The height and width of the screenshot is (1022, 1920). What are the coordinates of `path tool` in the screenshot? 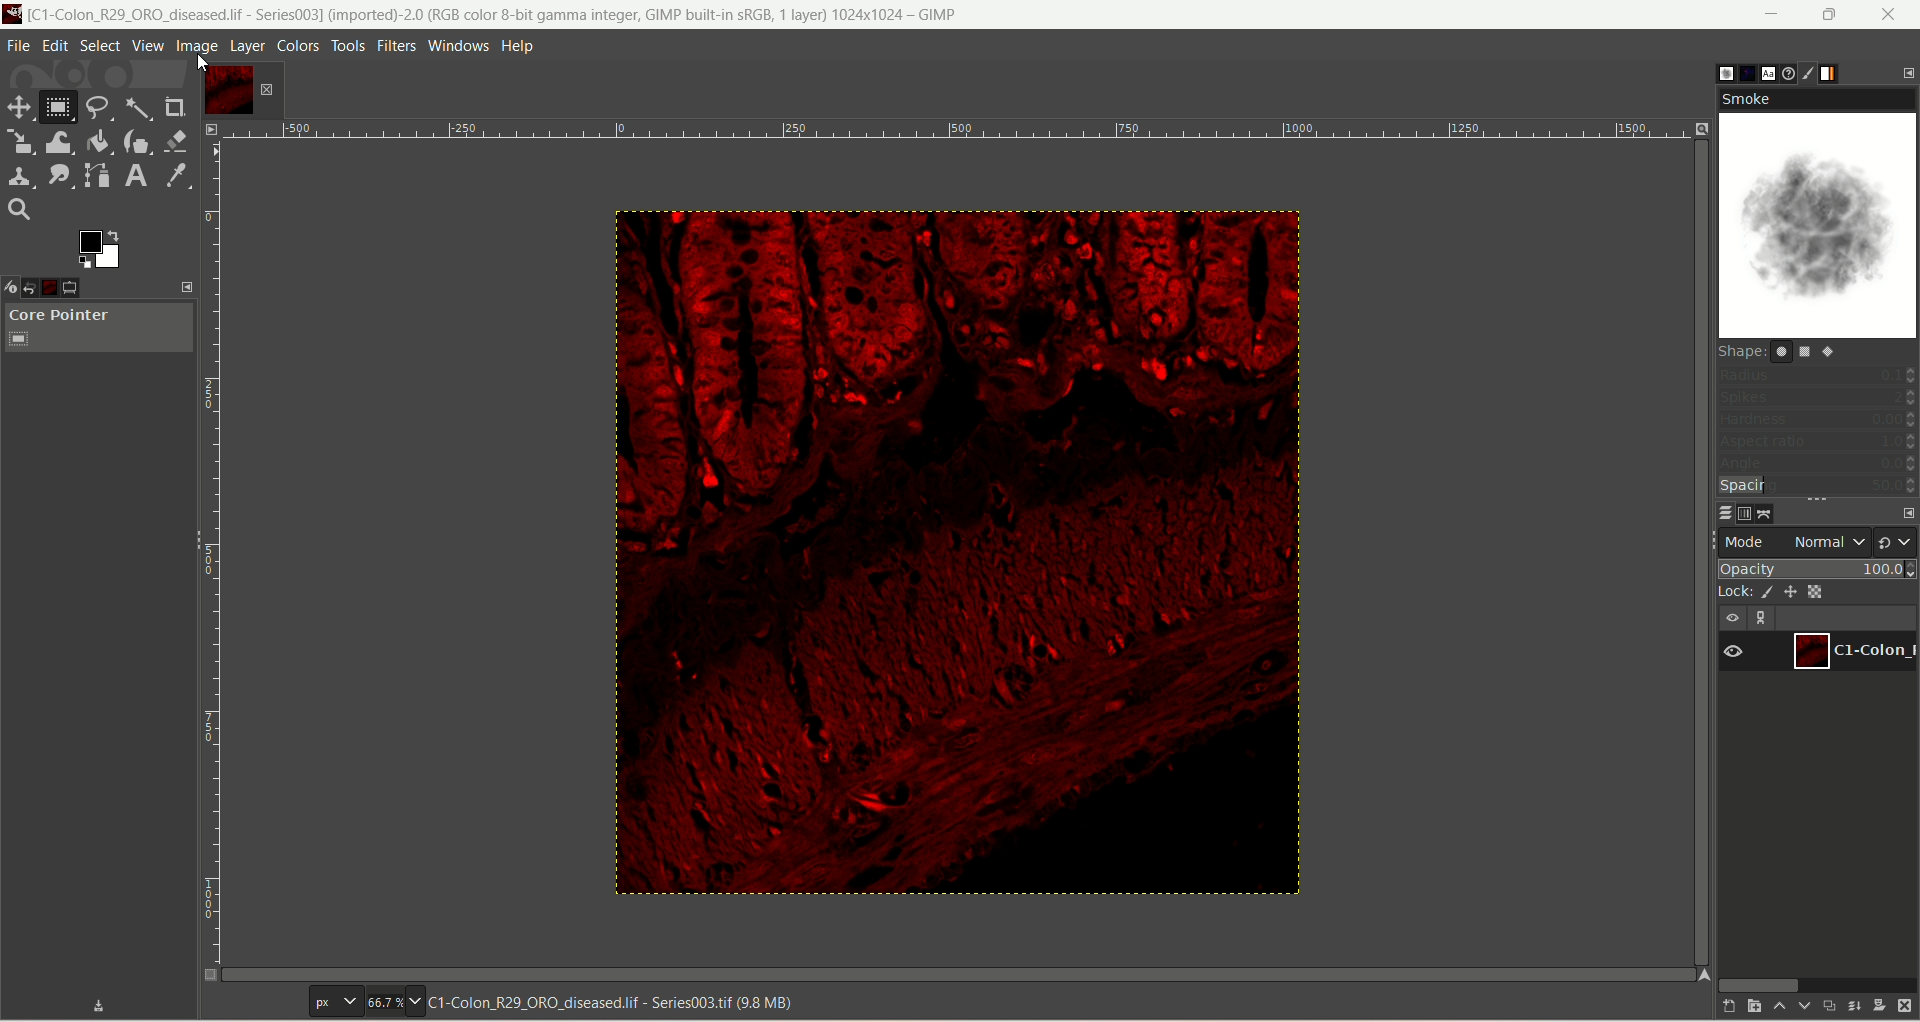 It's located at (97, 175).